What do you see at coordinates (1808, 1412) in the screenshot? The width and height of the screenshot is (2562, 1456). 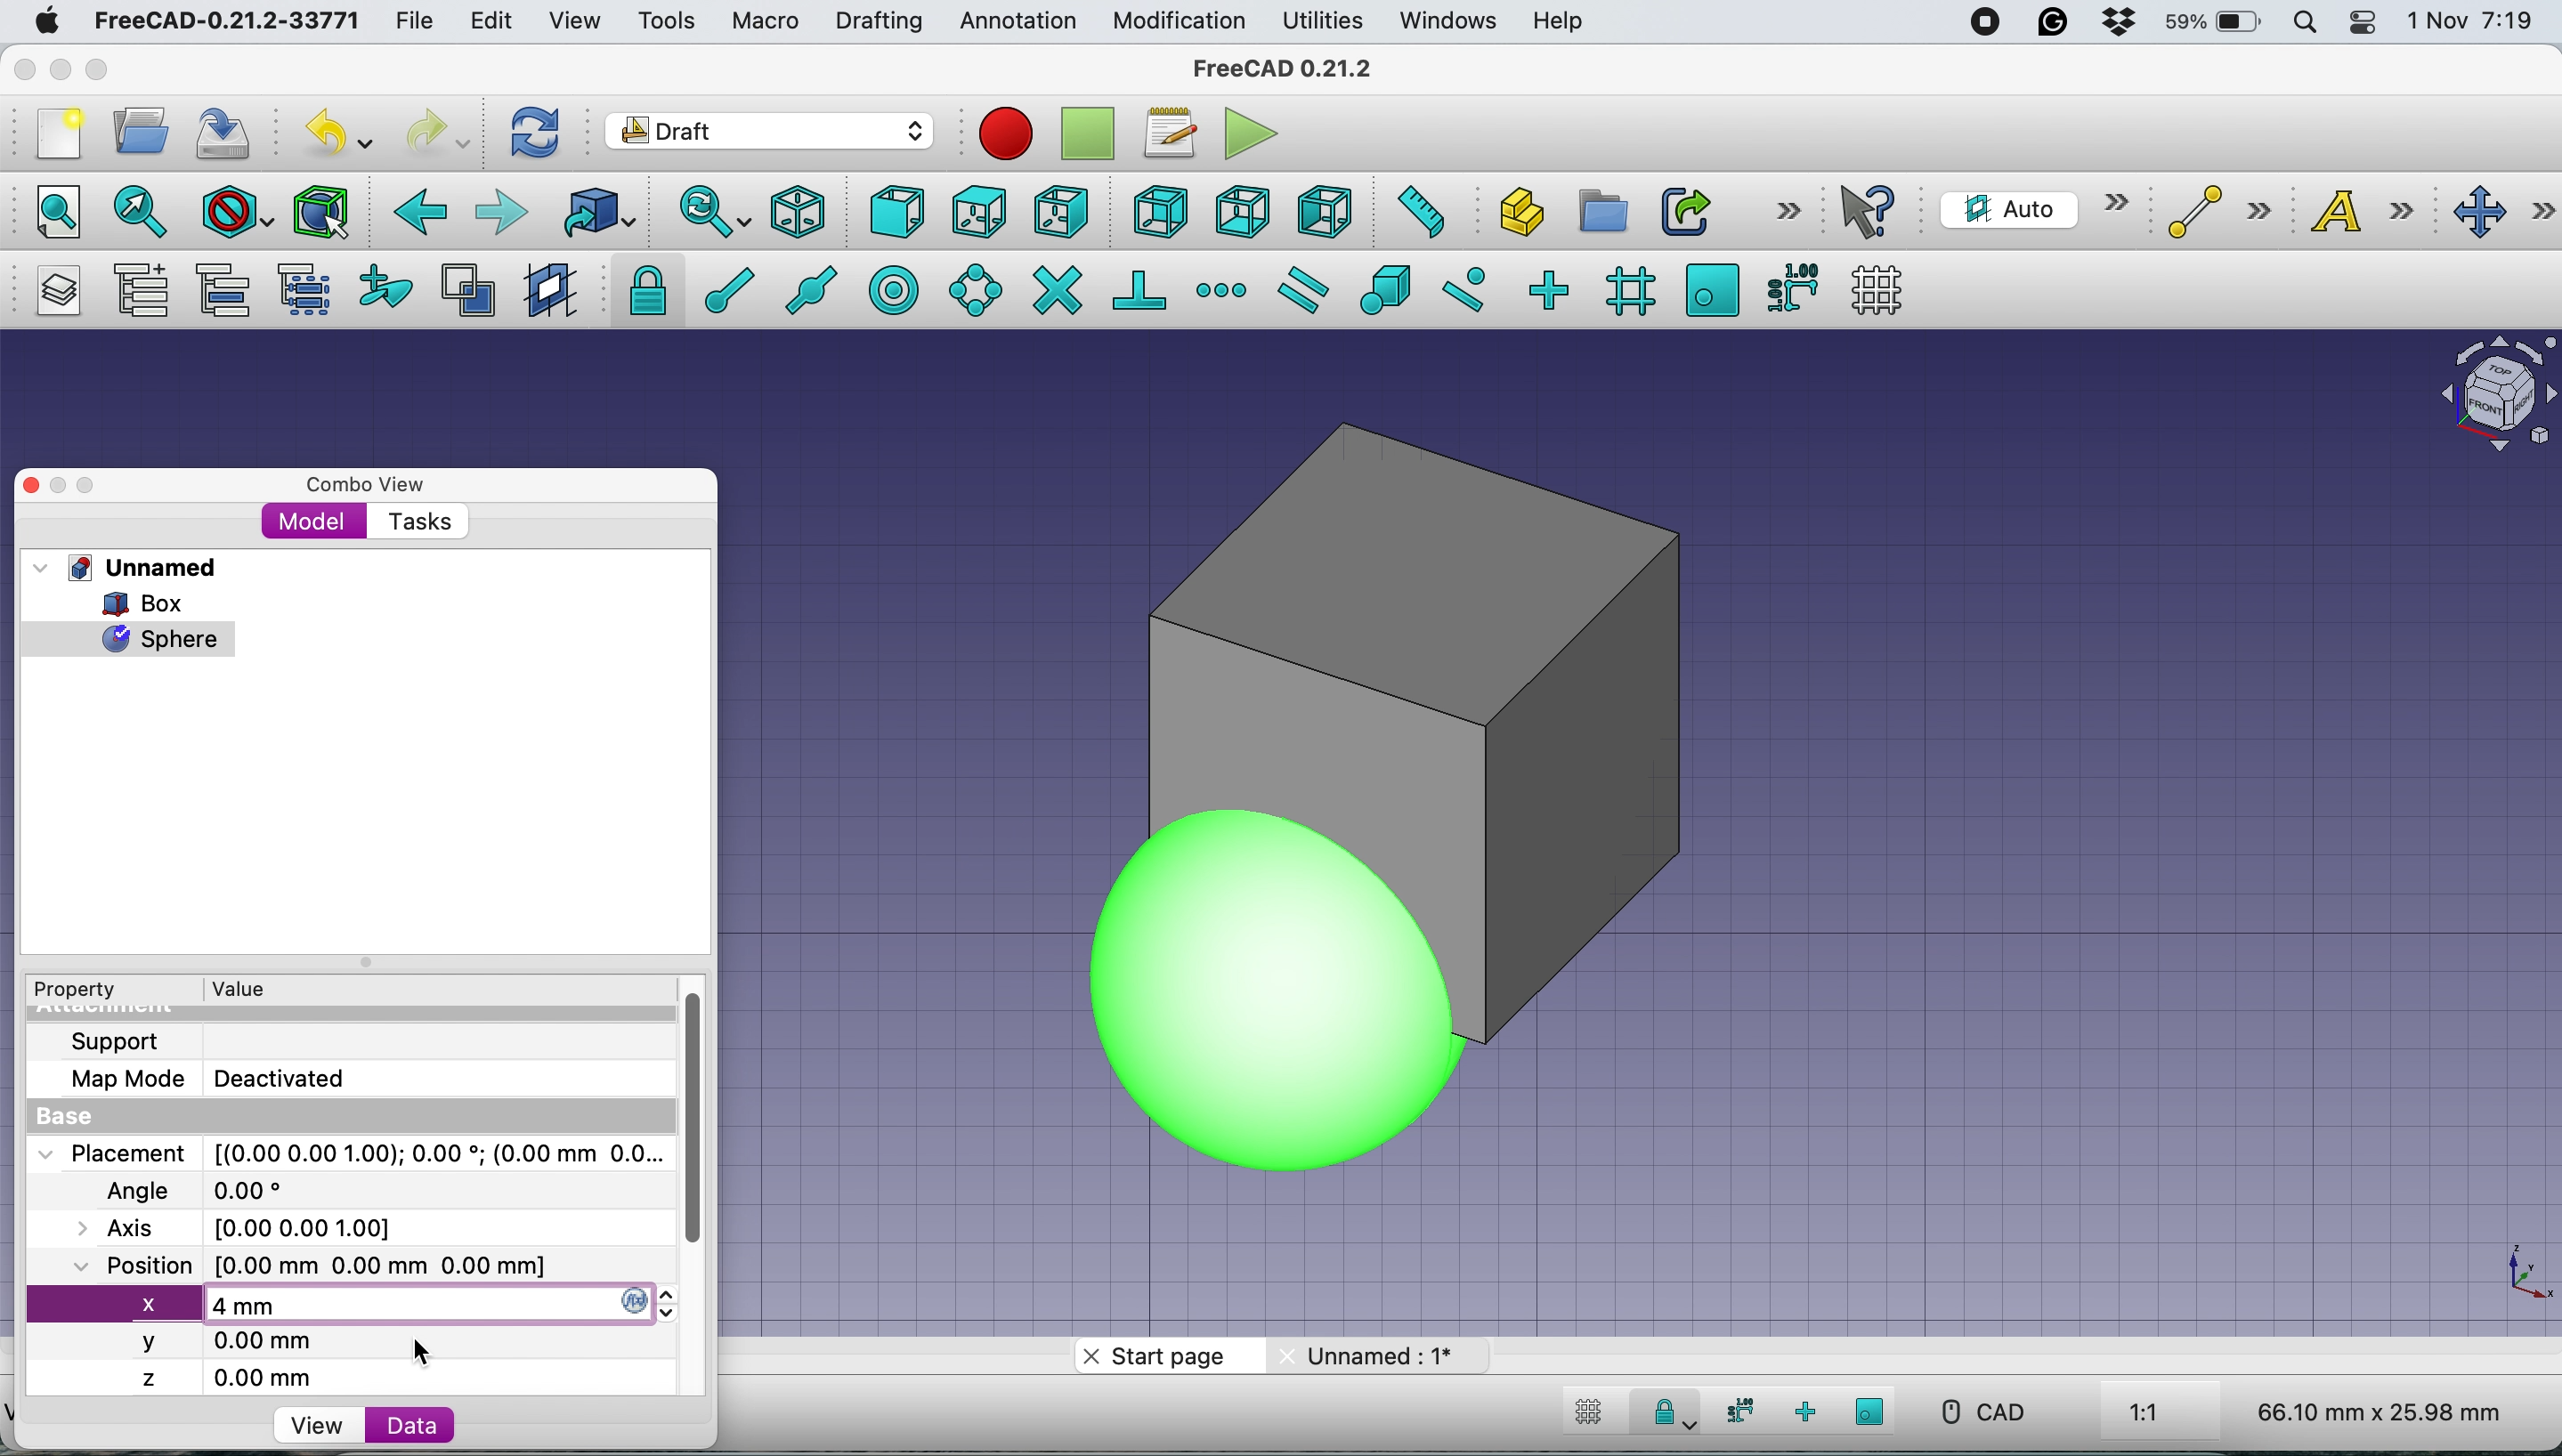 I see `snap ortho` at bounding box center [1808, 1412].